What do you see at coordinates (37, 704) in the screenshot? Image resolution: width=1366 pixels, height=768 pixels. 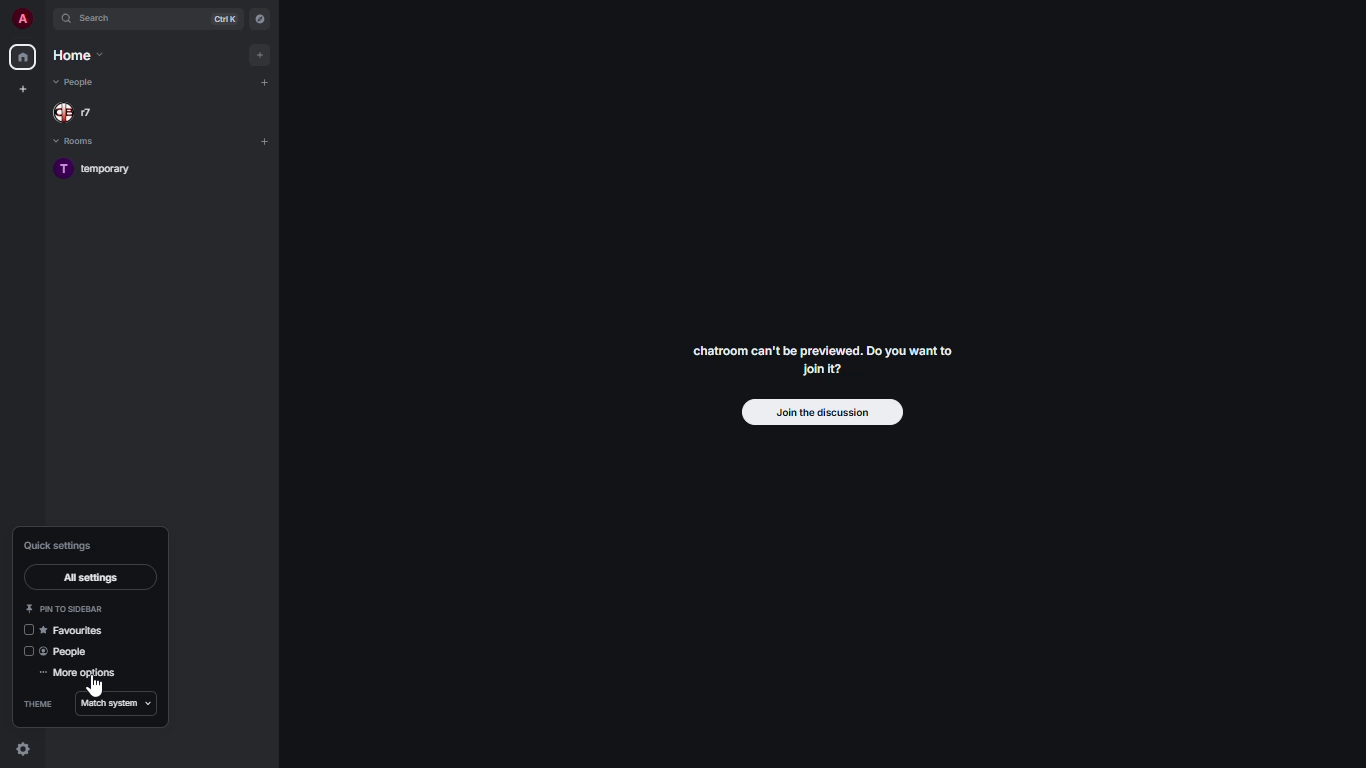 I see `theme` at bounding box center [37, 704].